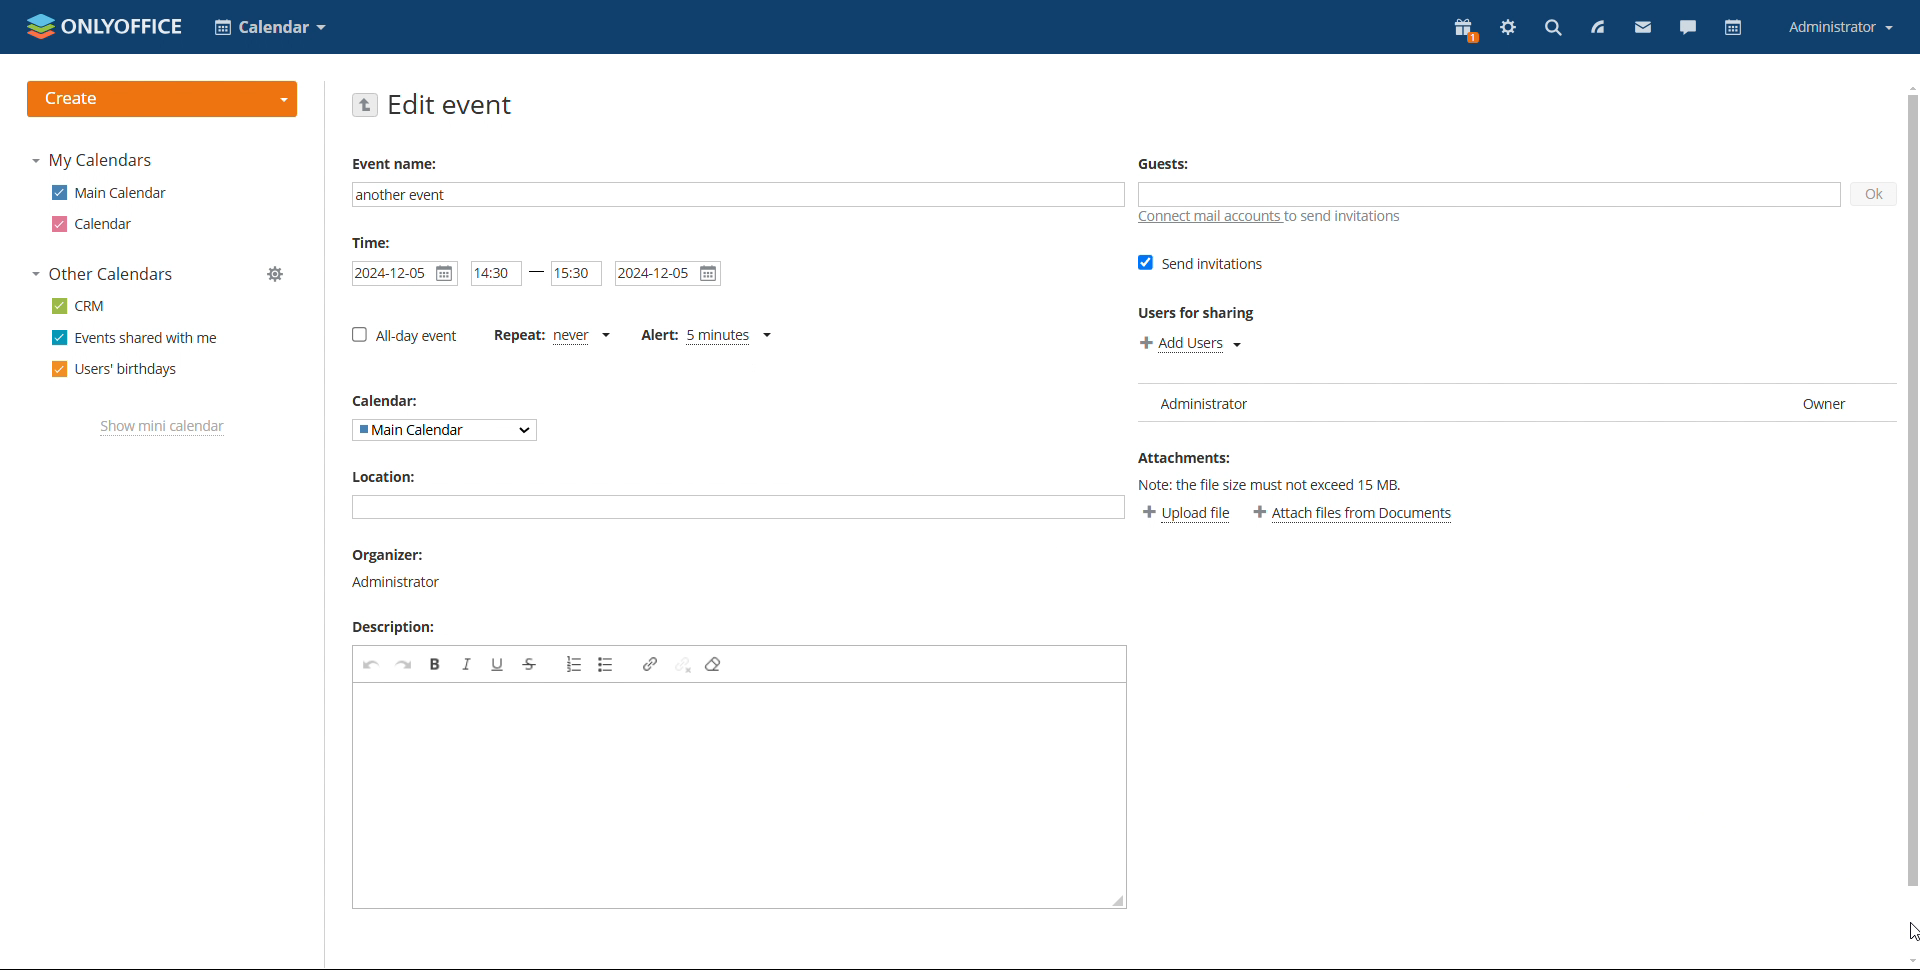  I want to click on Event name:, so click(398, 164).